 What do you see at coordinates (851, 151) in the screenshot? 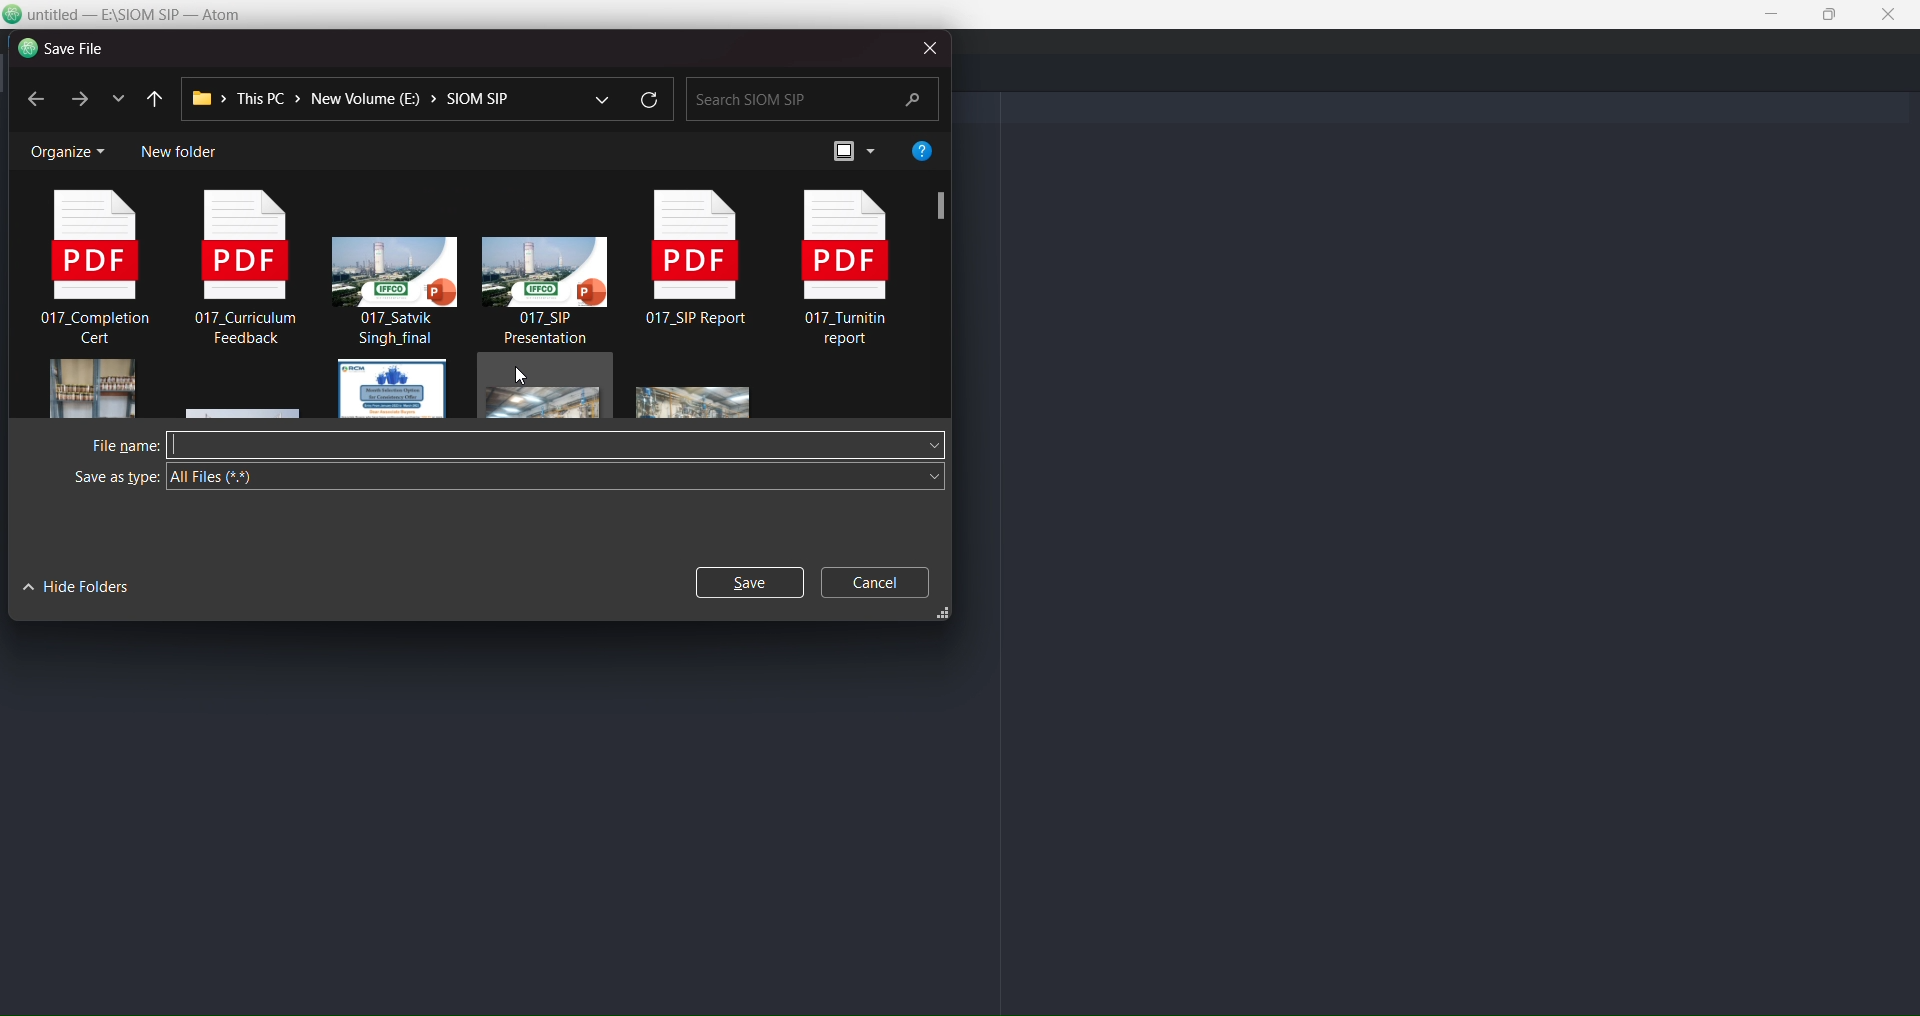
I see `preview` at bounding box center [851, 151].